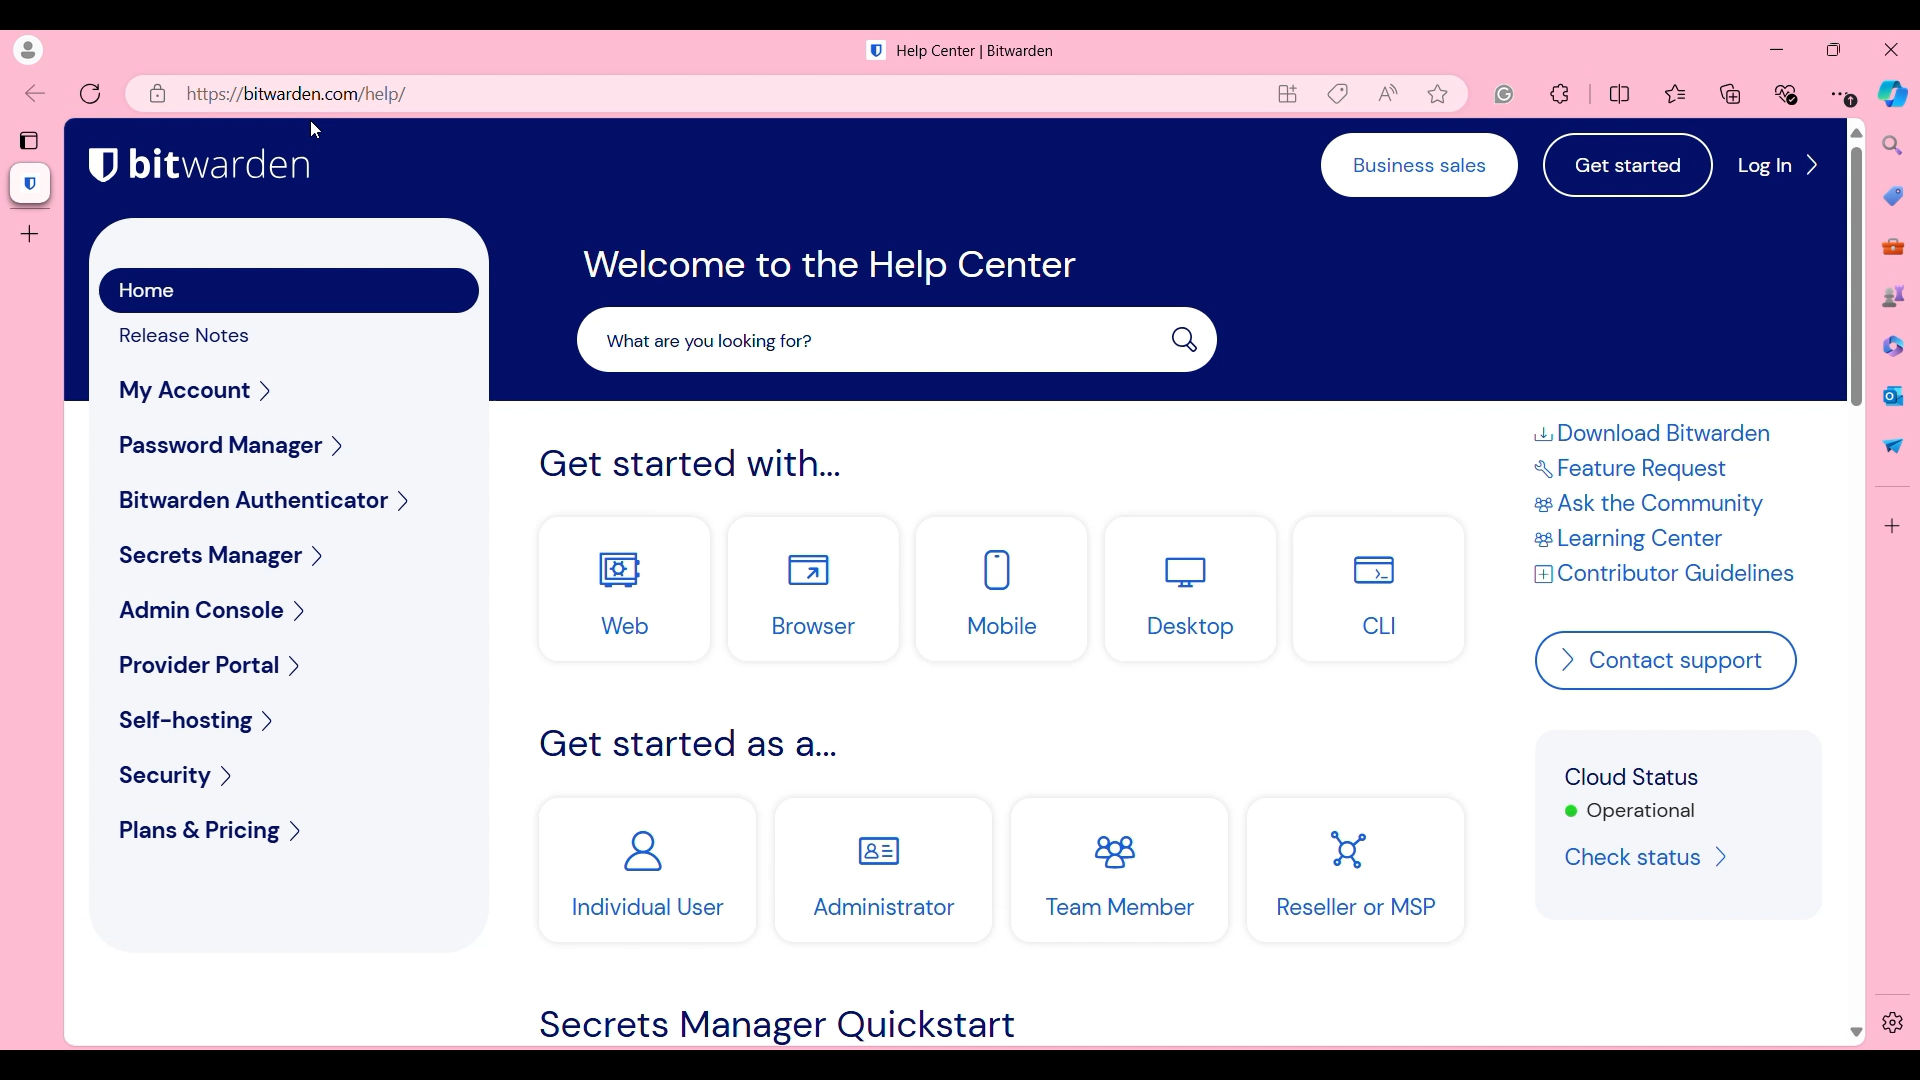  I want to click on Software logo, so click(876, 50).